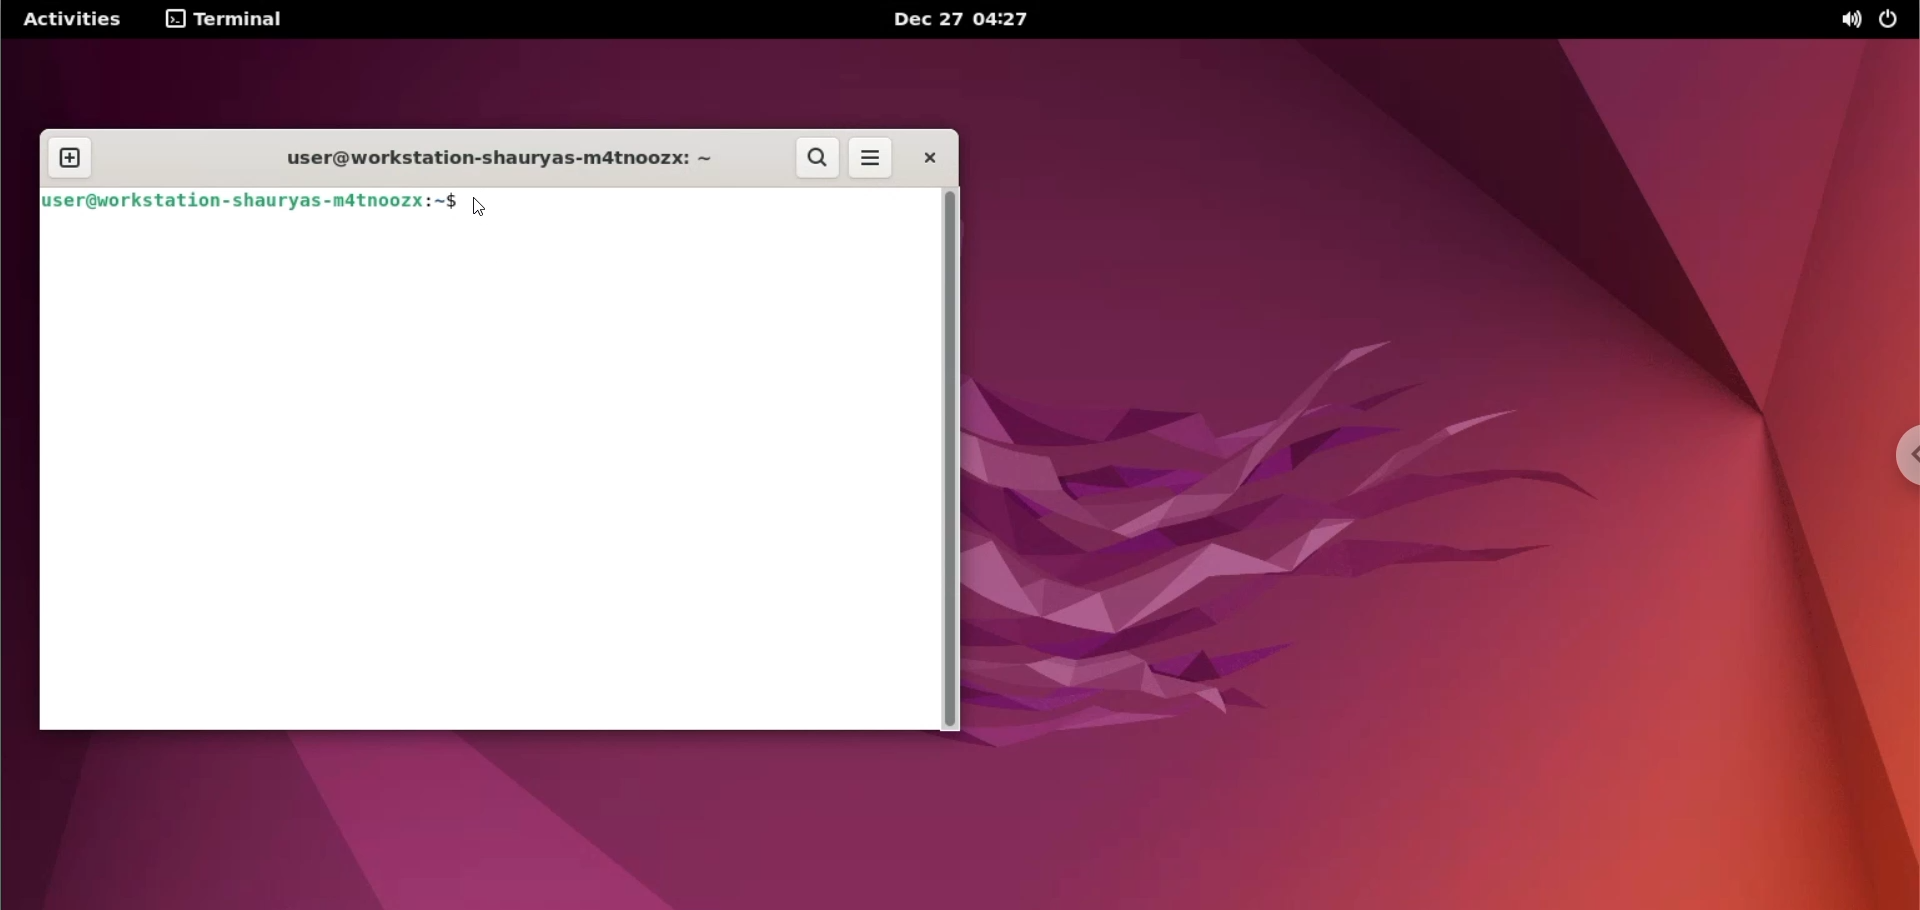 The width and height of the screenshot is (1920, 910). What do you see at coordinates (812, 158) in the screenshot?
I see `search` at bounding box center [812, 158].